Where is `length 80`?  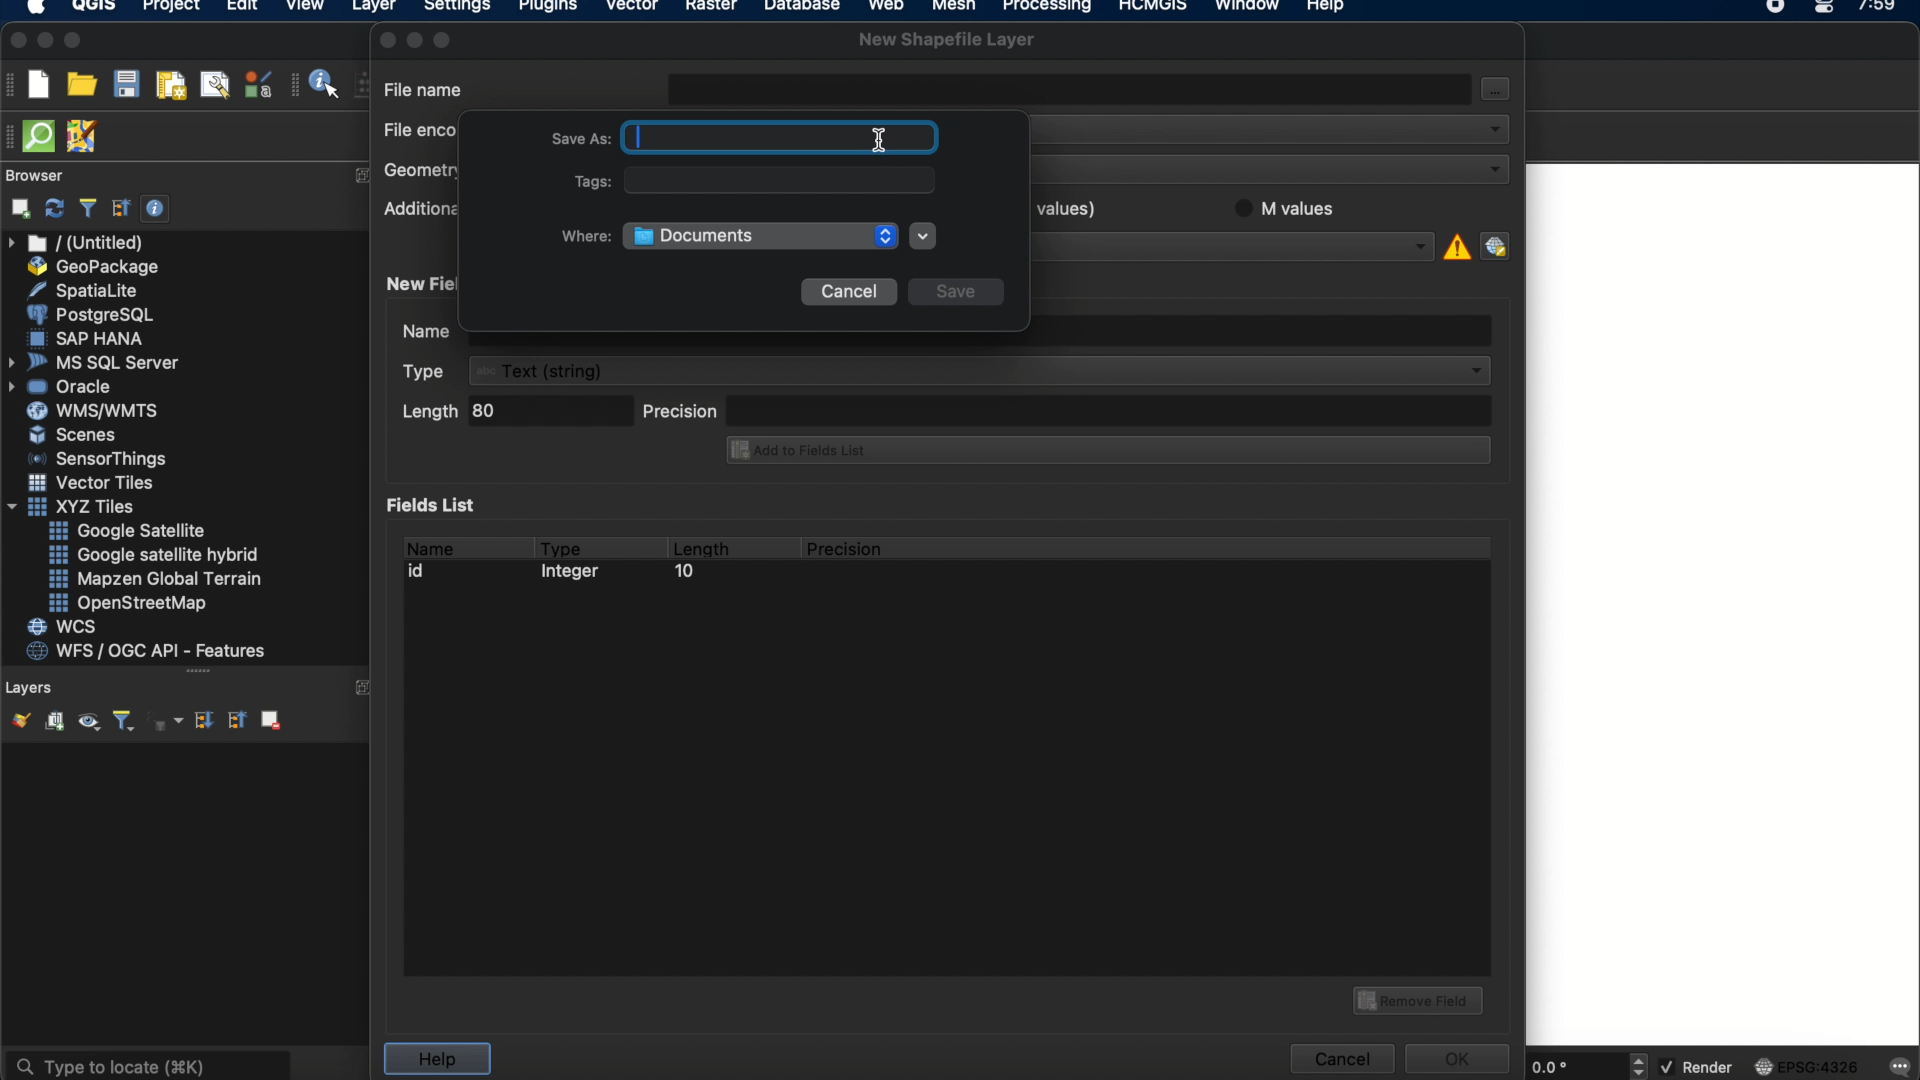
length 80 is located at coordinates (513, 414).